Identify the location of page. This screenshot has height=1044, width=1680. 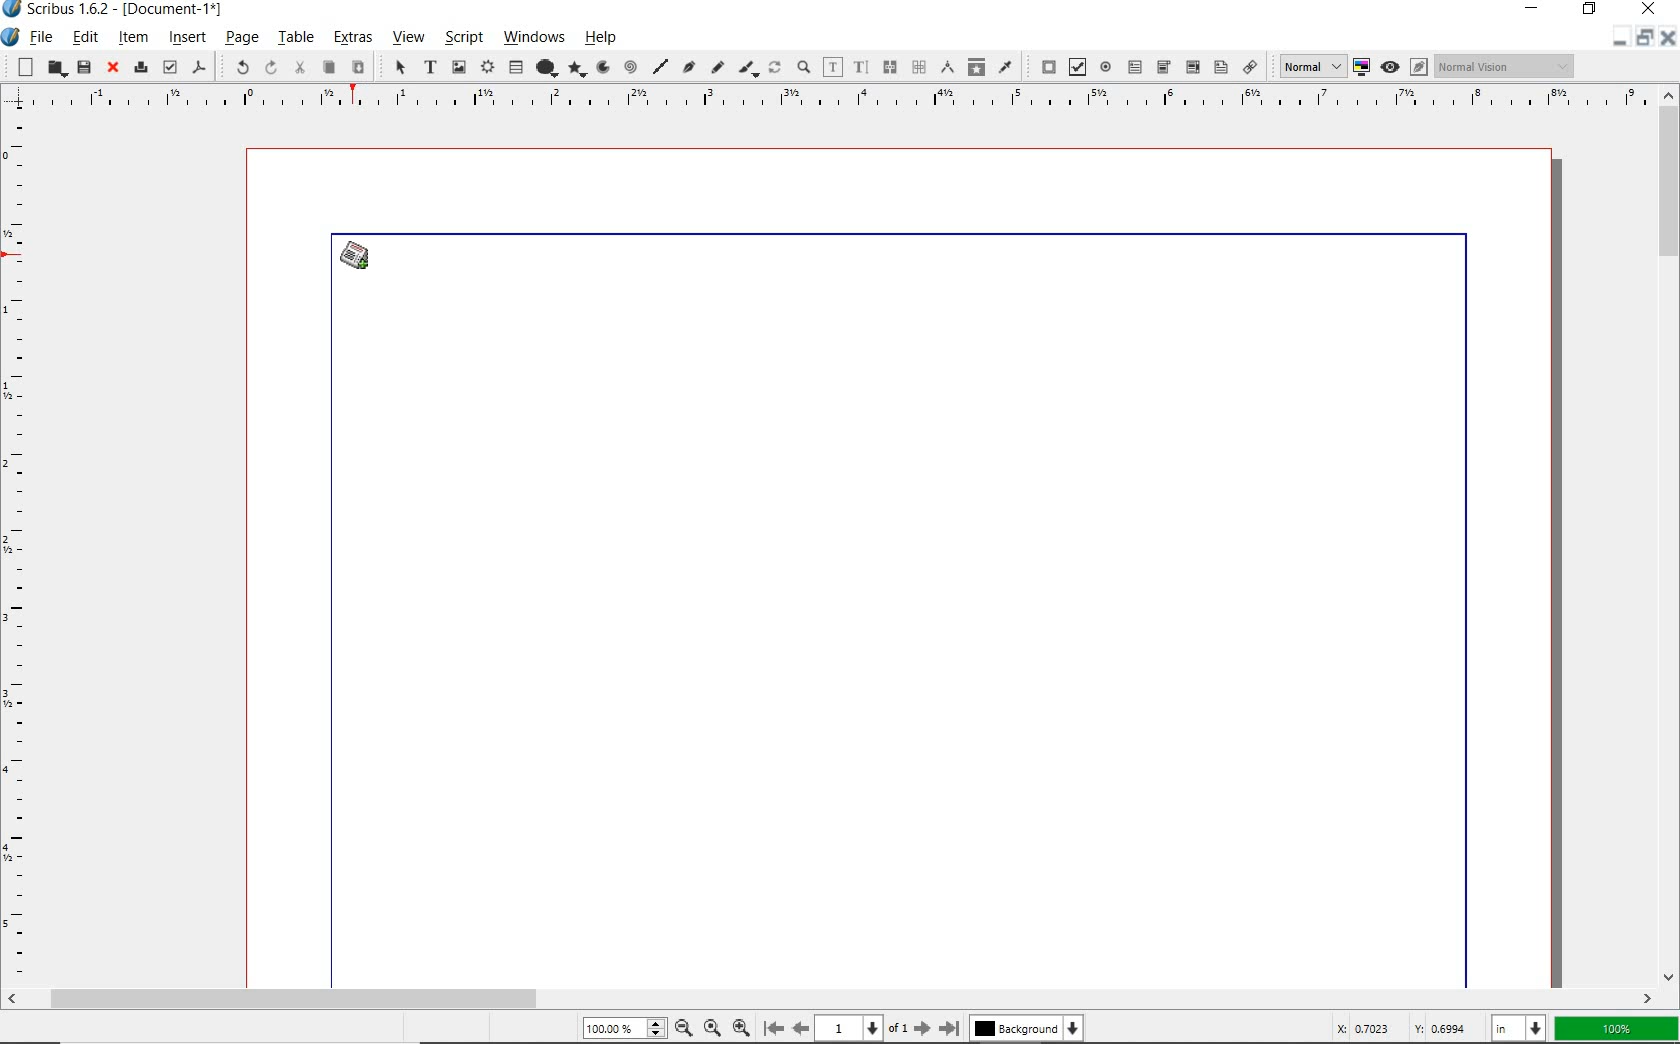
(241, 39).